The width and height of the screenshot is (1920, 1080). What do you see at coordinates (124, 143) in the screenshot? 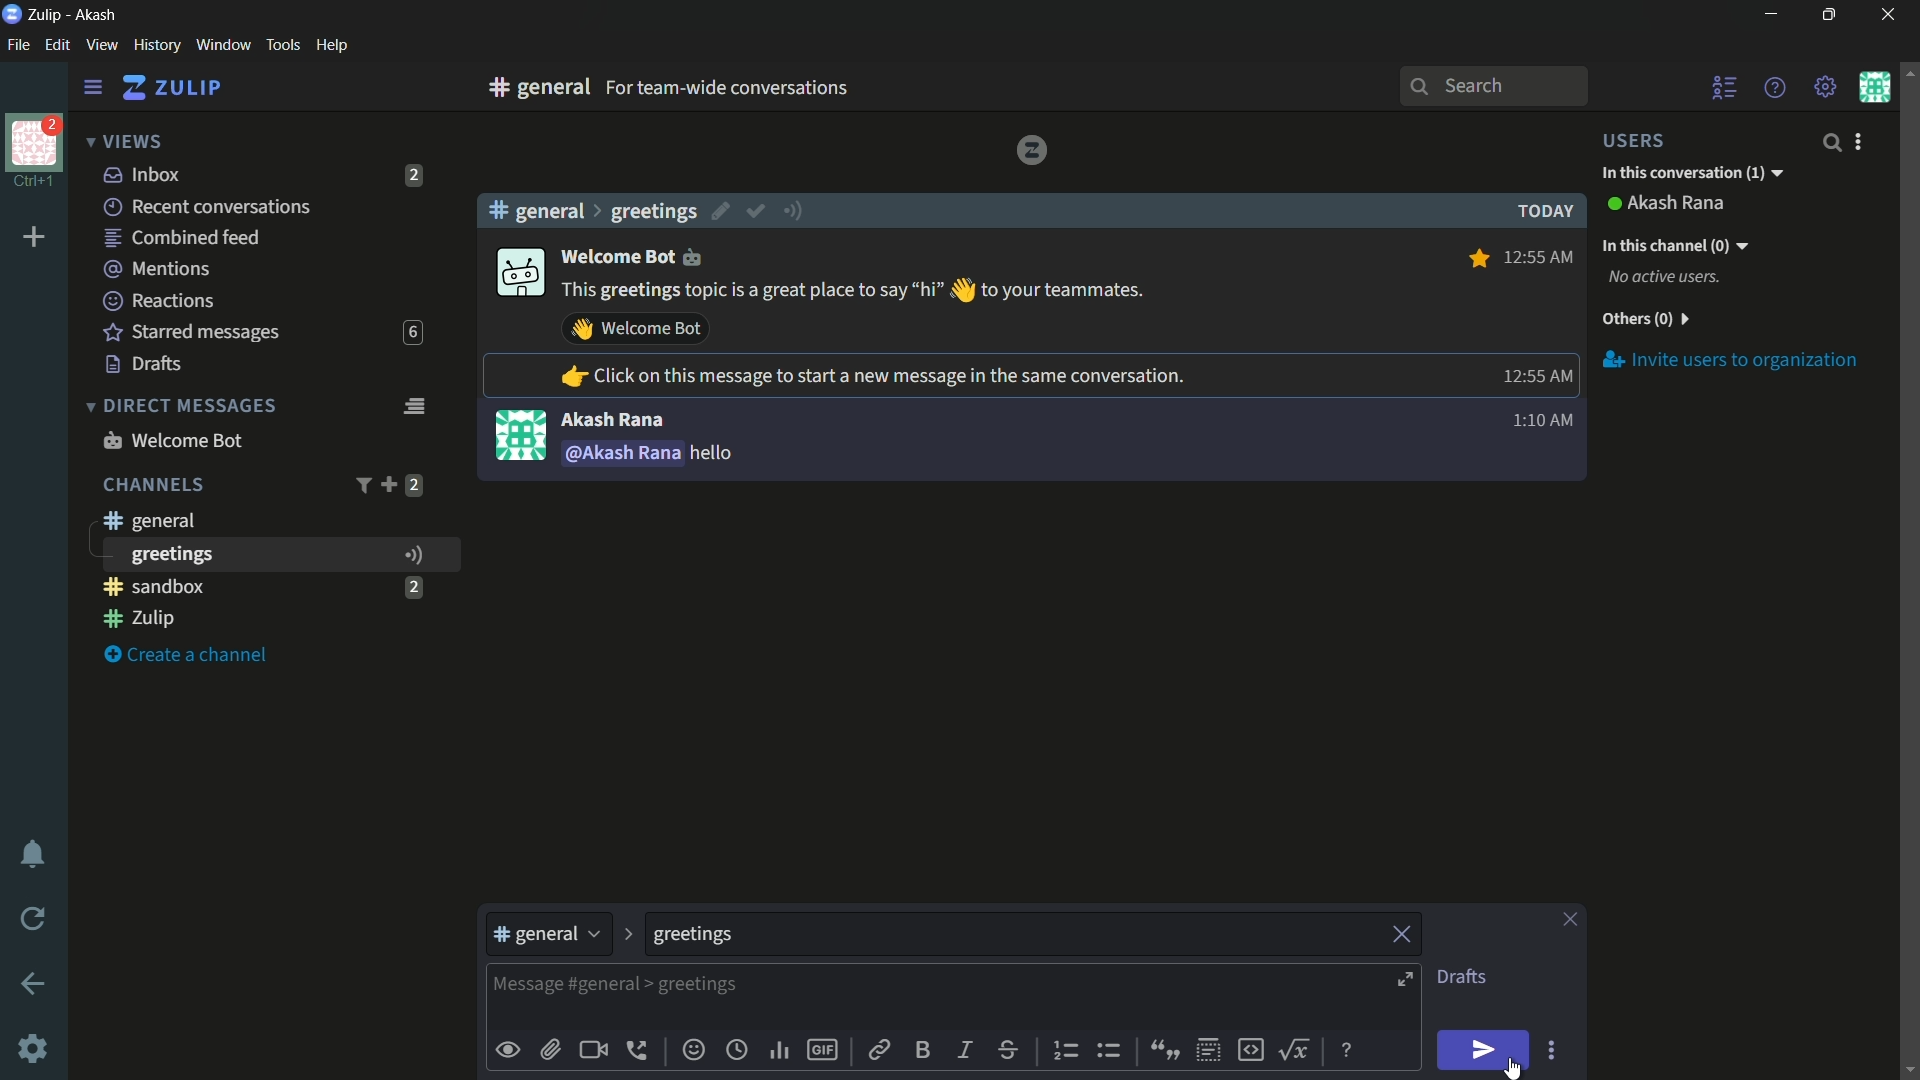
I see `views dropdown` at bounding box center [124, 143].